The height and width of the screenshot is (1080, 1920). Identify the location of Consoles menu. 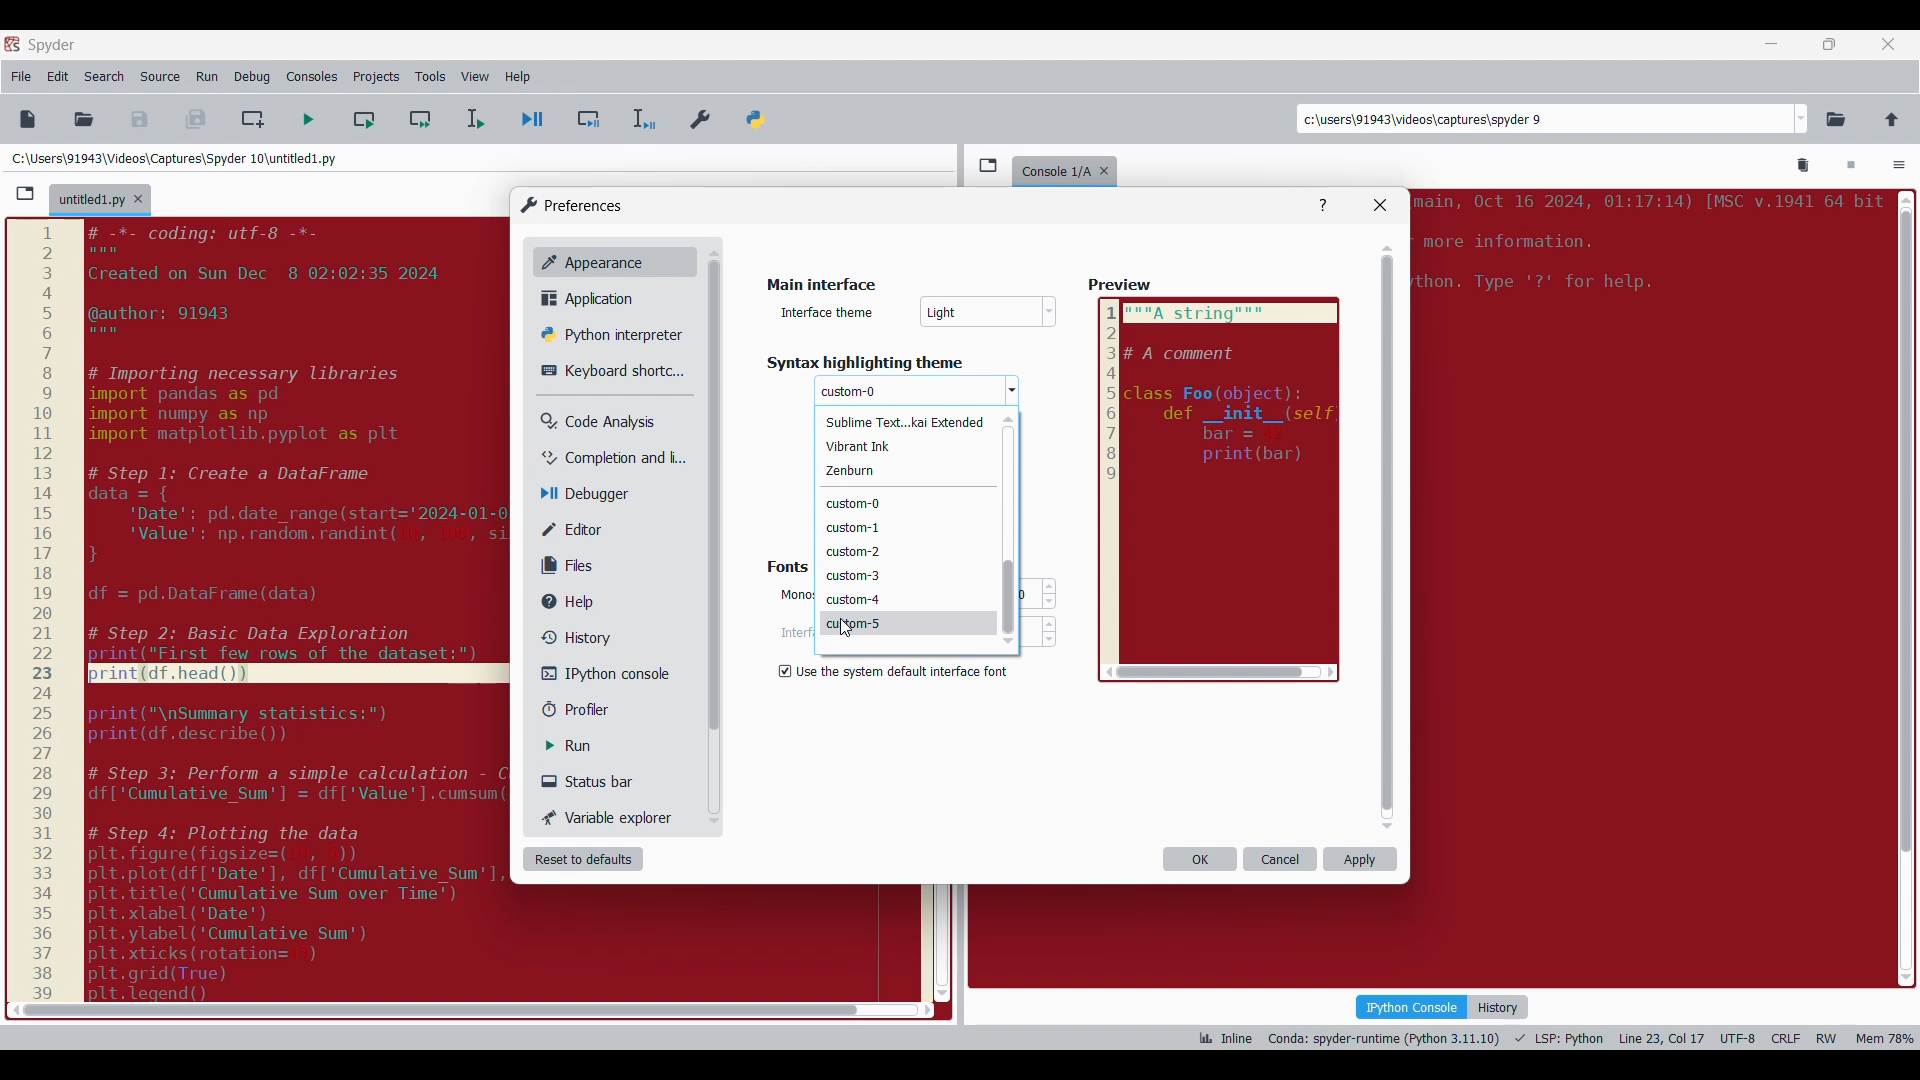
(312, 77).